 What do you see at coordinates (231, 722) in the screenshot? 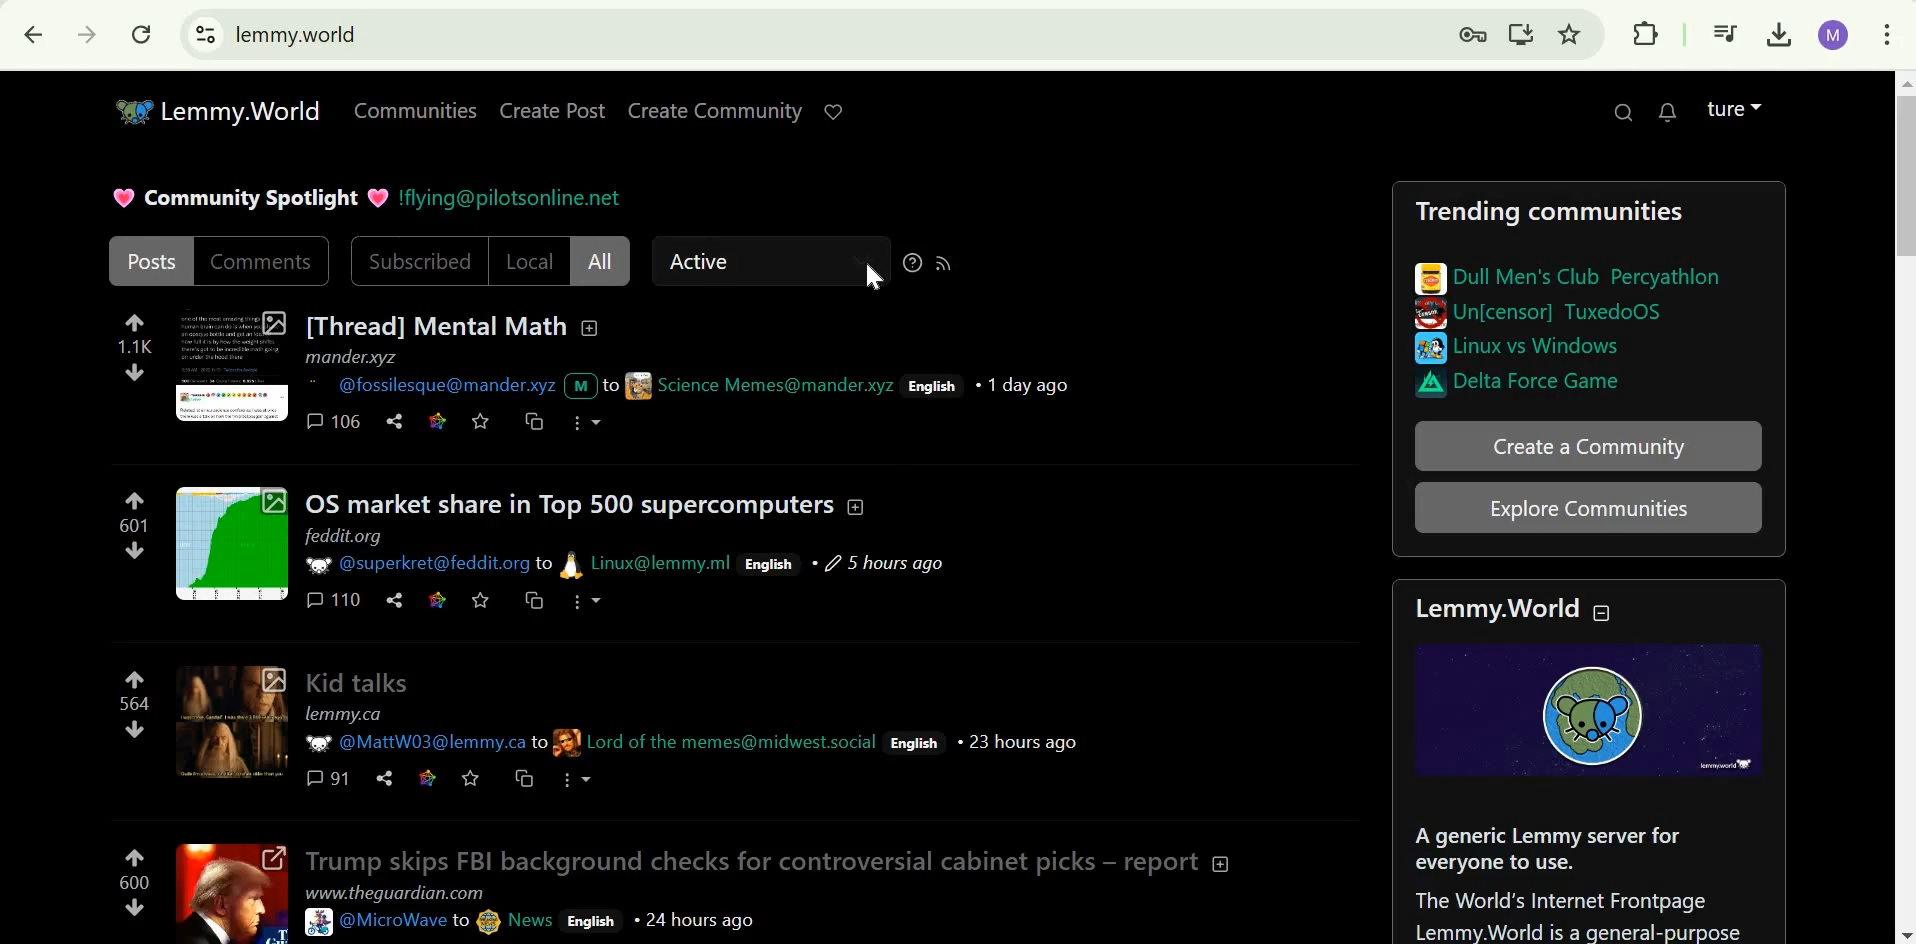
I see `expand` at bounding box center [231, 722].